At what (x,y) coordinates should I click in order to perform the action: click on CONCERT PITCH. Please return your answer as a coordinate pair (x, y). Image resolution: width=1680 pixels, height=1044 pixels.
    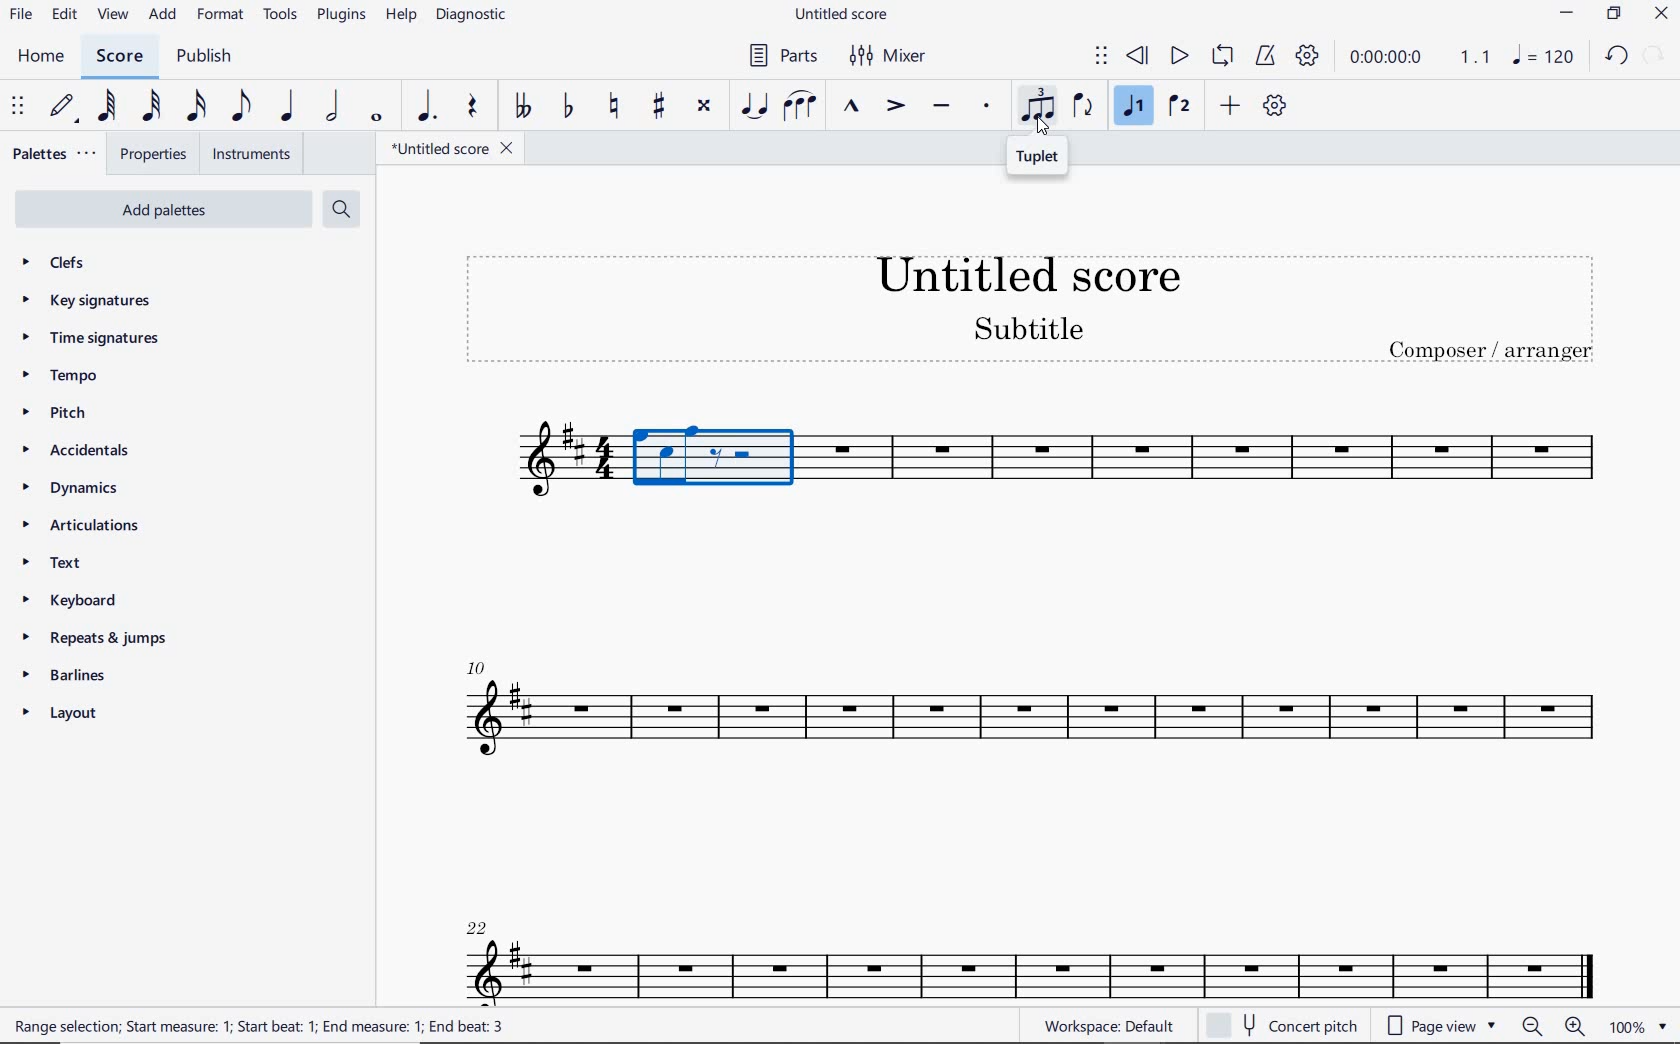
    Looking at the image, I should click on (1281, 1027).